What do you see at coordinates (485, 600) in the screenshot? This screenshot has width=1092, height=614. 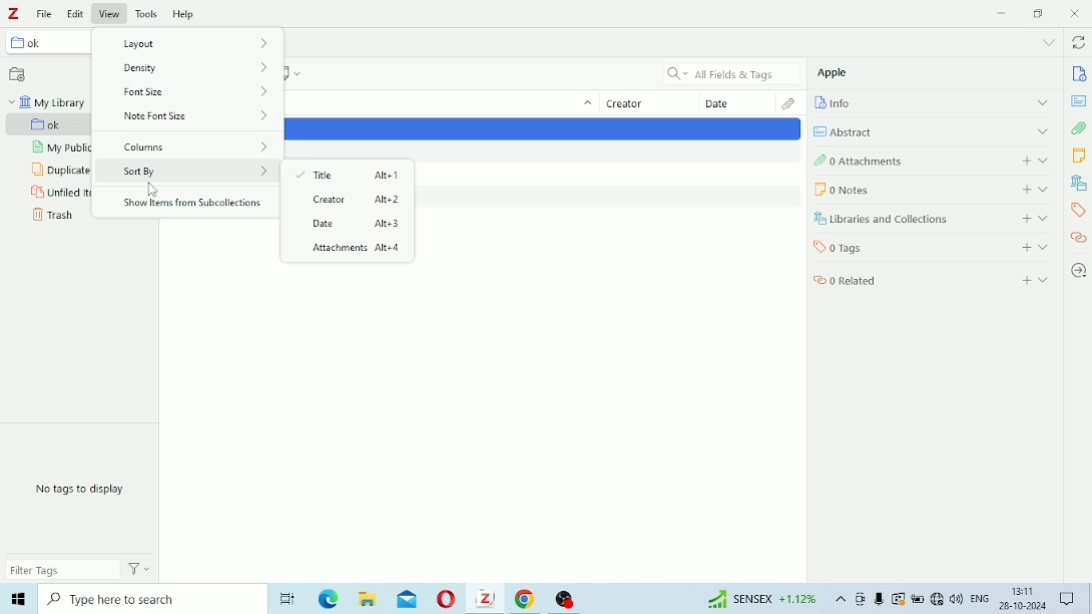 I see `Zotero` at bounding box center [485, 600].